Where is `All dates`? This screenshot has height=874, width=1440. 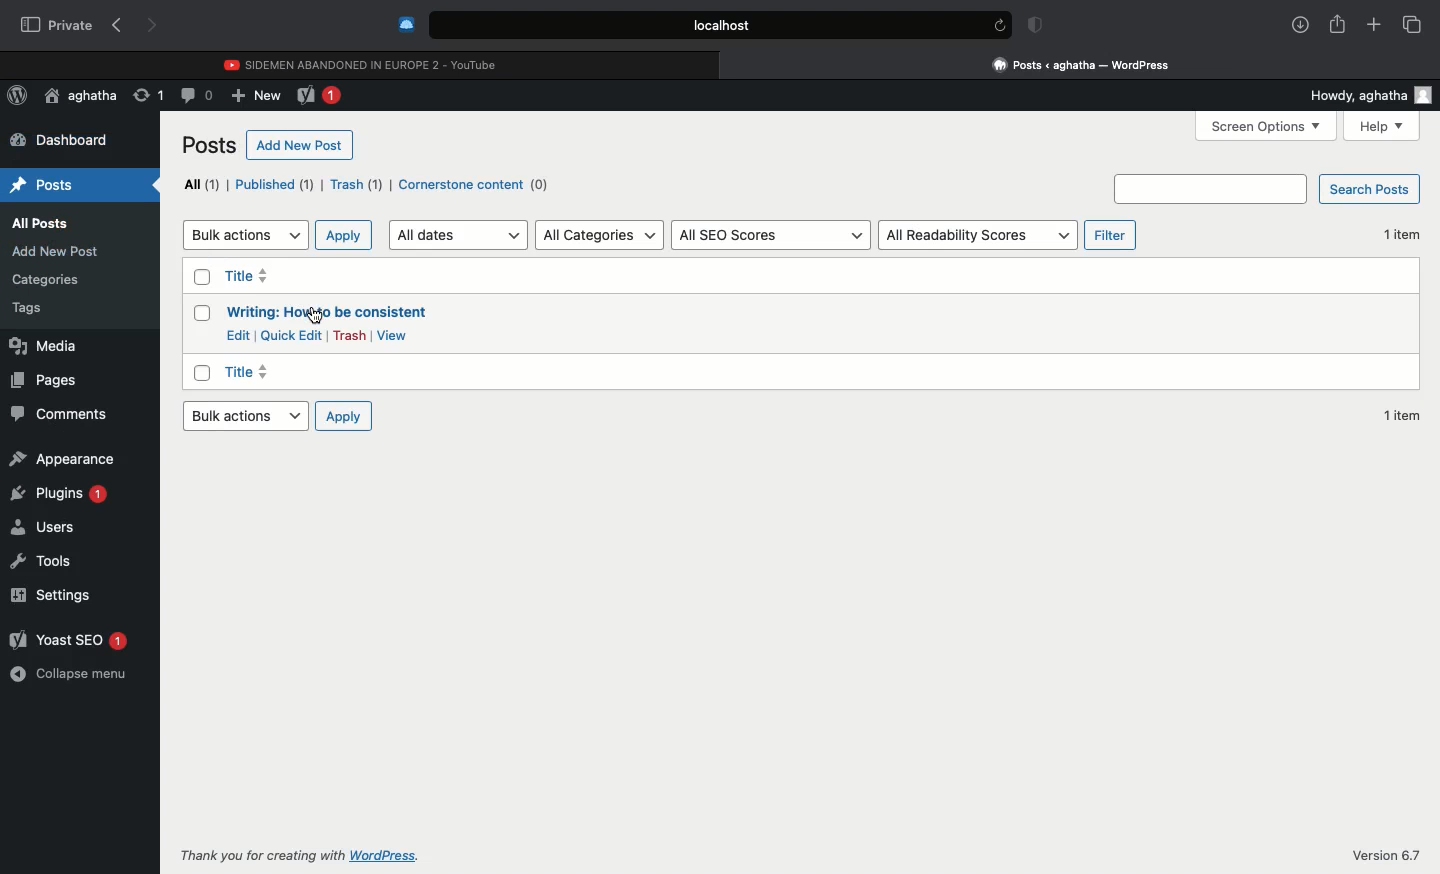 All dates is located at coordinates (459, 235).